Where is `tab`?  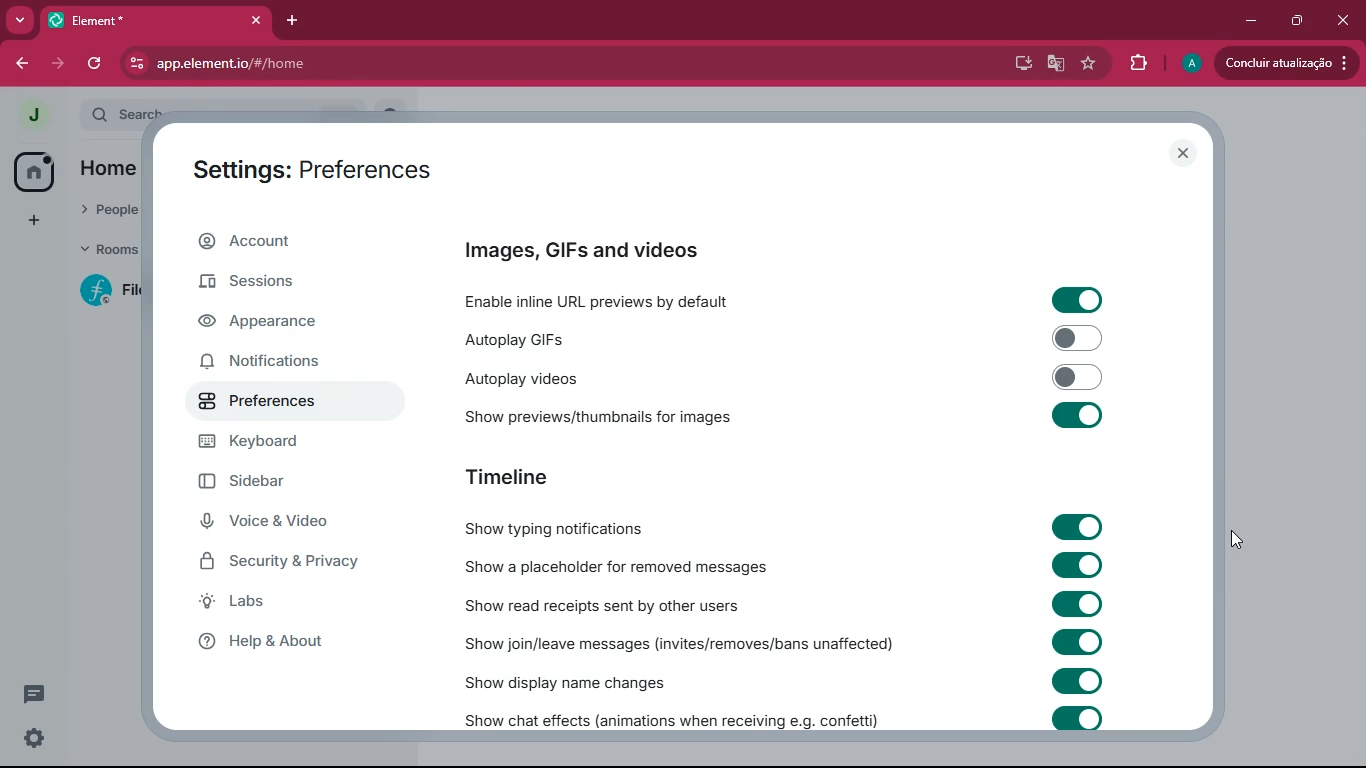
tab is located at coordinates (128, 21).